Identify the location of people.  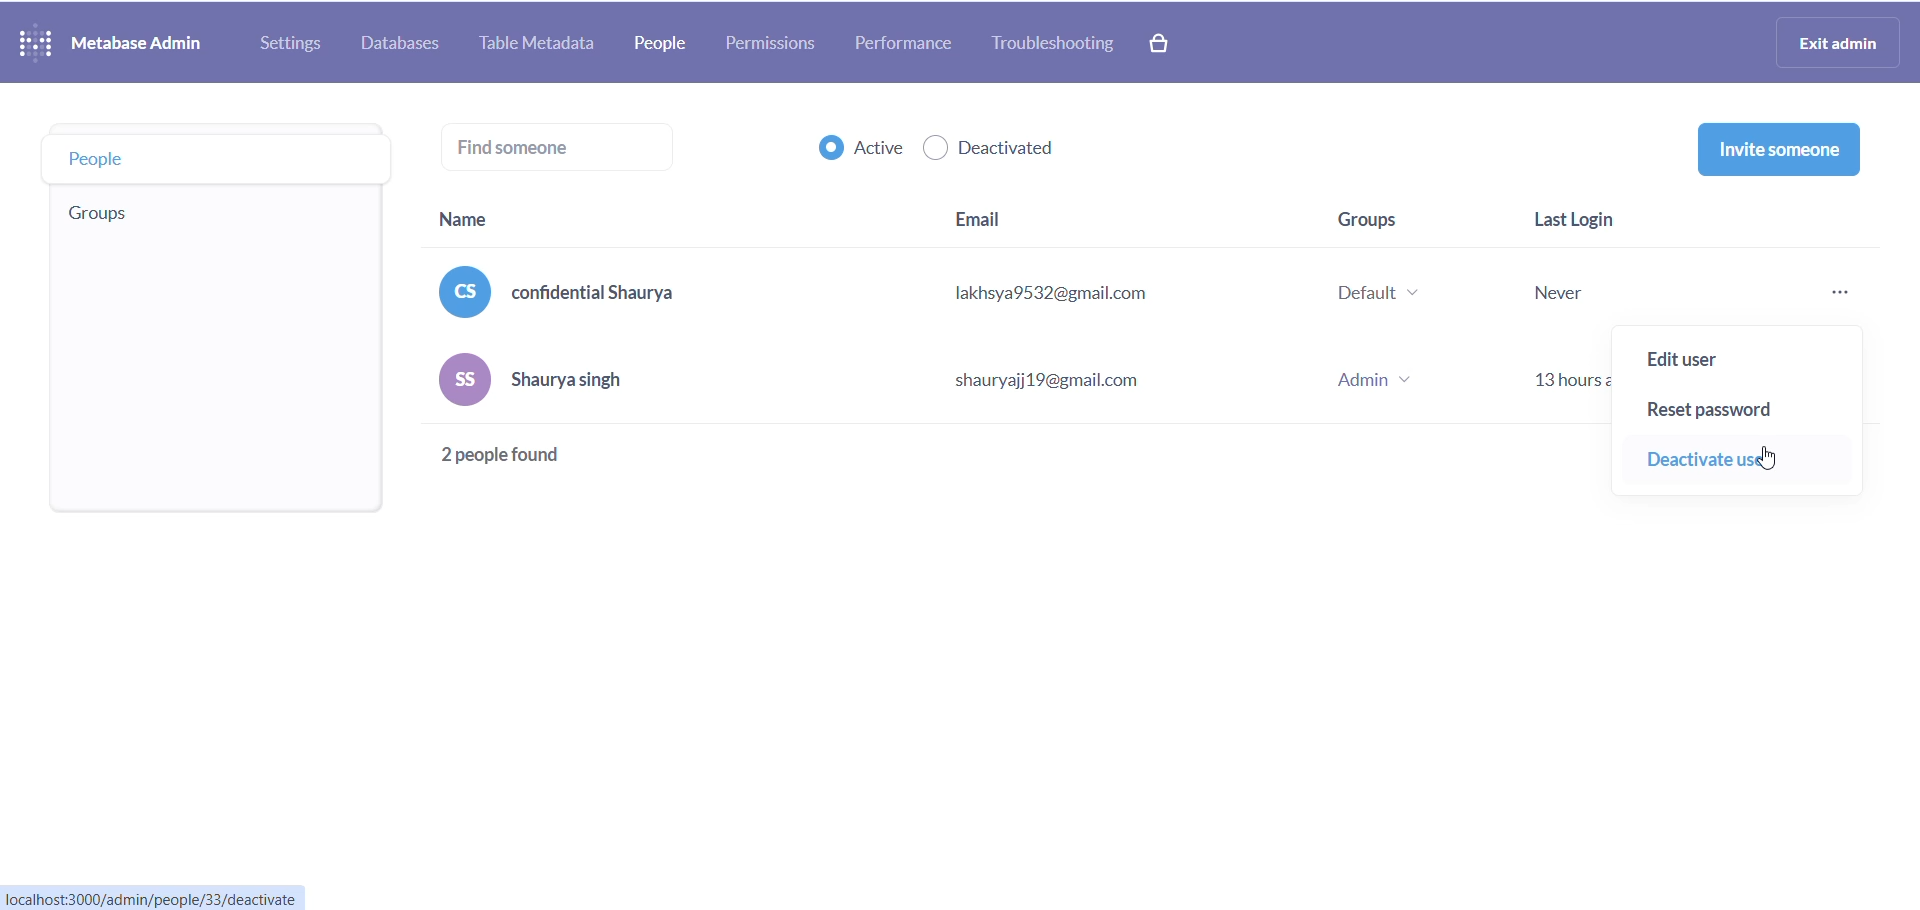
(665, 39).